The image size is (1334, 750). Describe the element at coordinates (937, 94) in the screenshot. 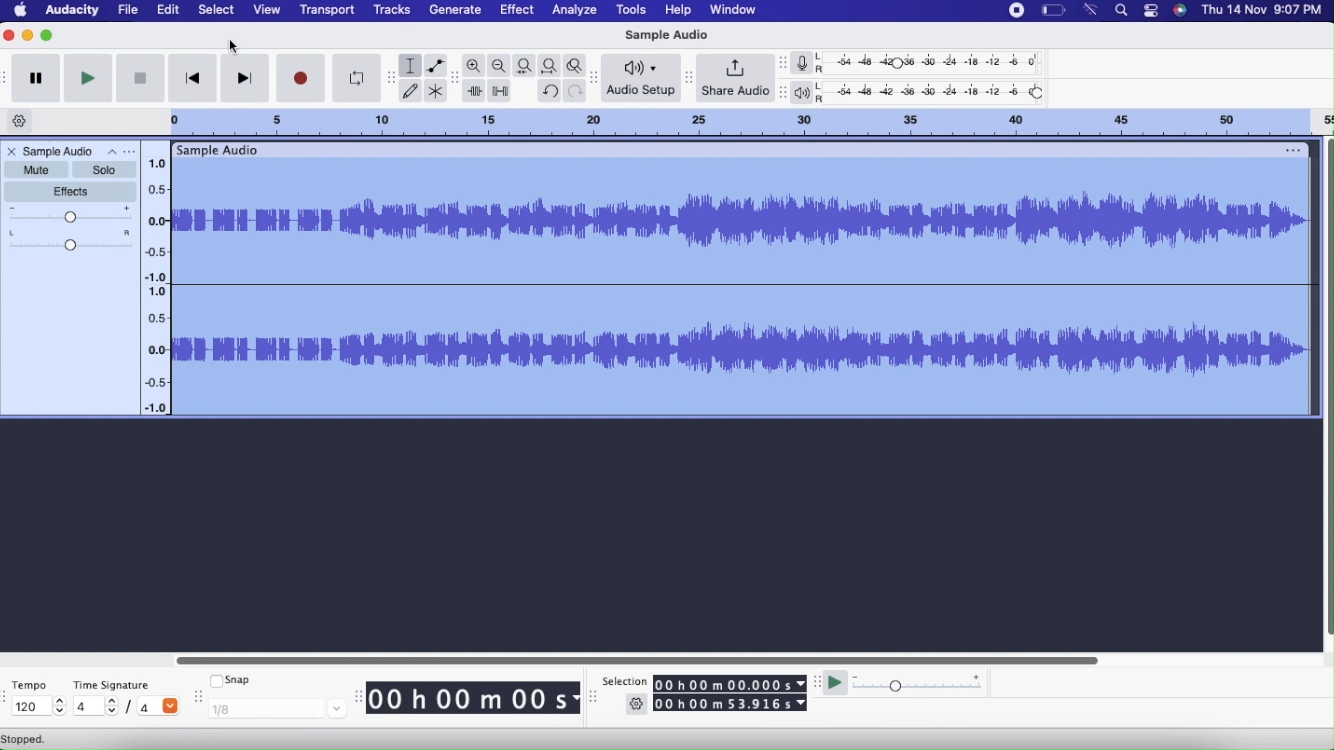

I see `Playback level` at that location.